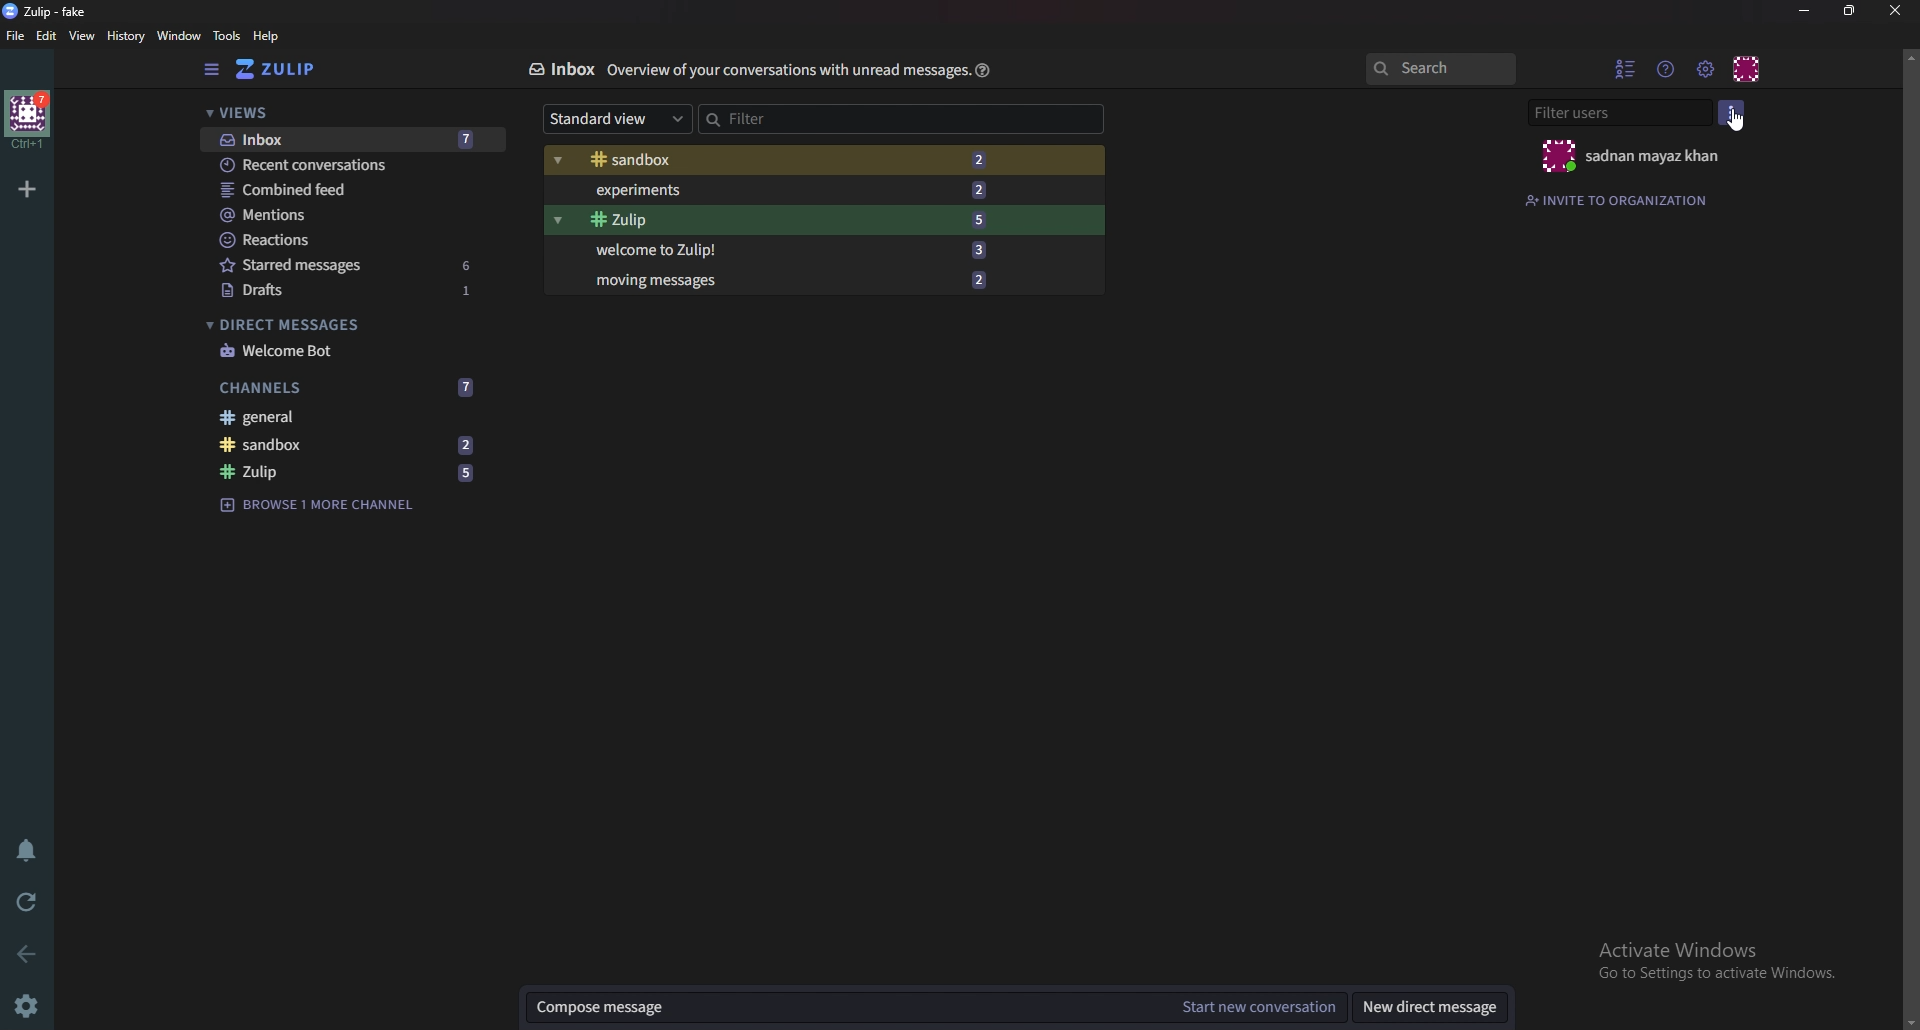 The width and height of the screenshot is (1920, 1030). What do you see at coordinates (1749, 66) in the screenshot?
I see `personal menu` at bounding box center [1749, 66].